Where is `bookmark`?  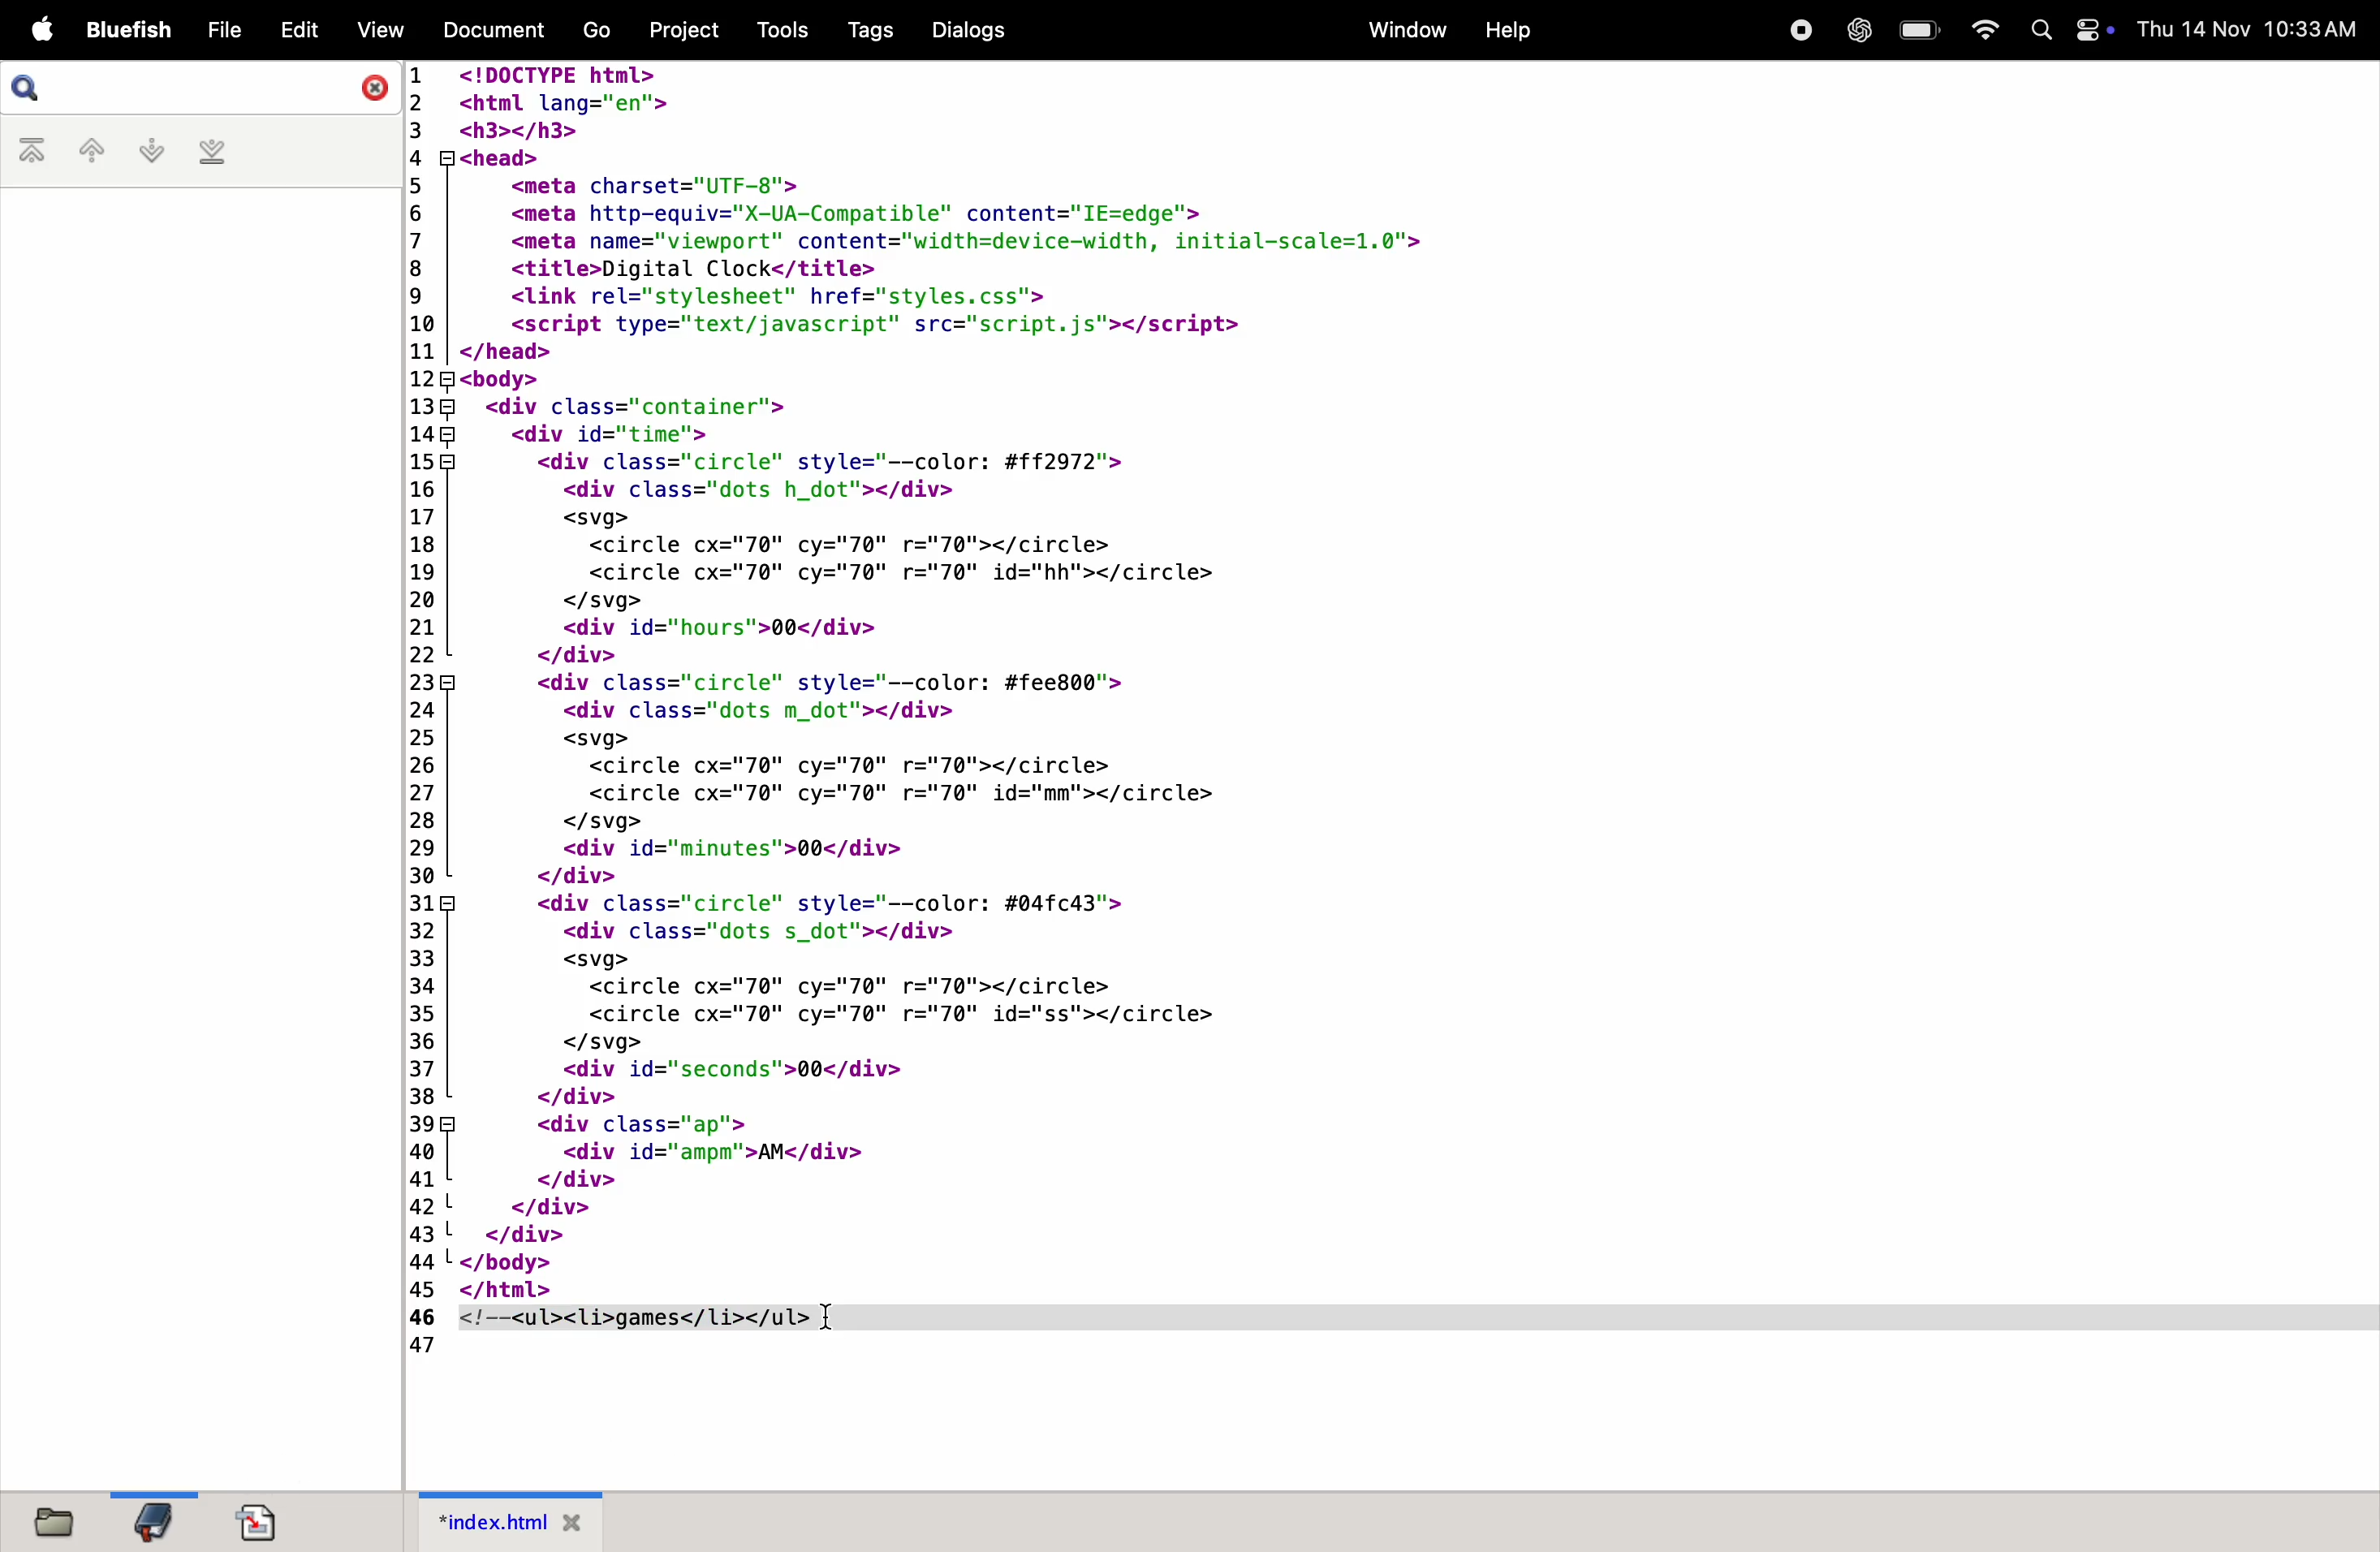 bookmark is located at coordinates (148, 1521).